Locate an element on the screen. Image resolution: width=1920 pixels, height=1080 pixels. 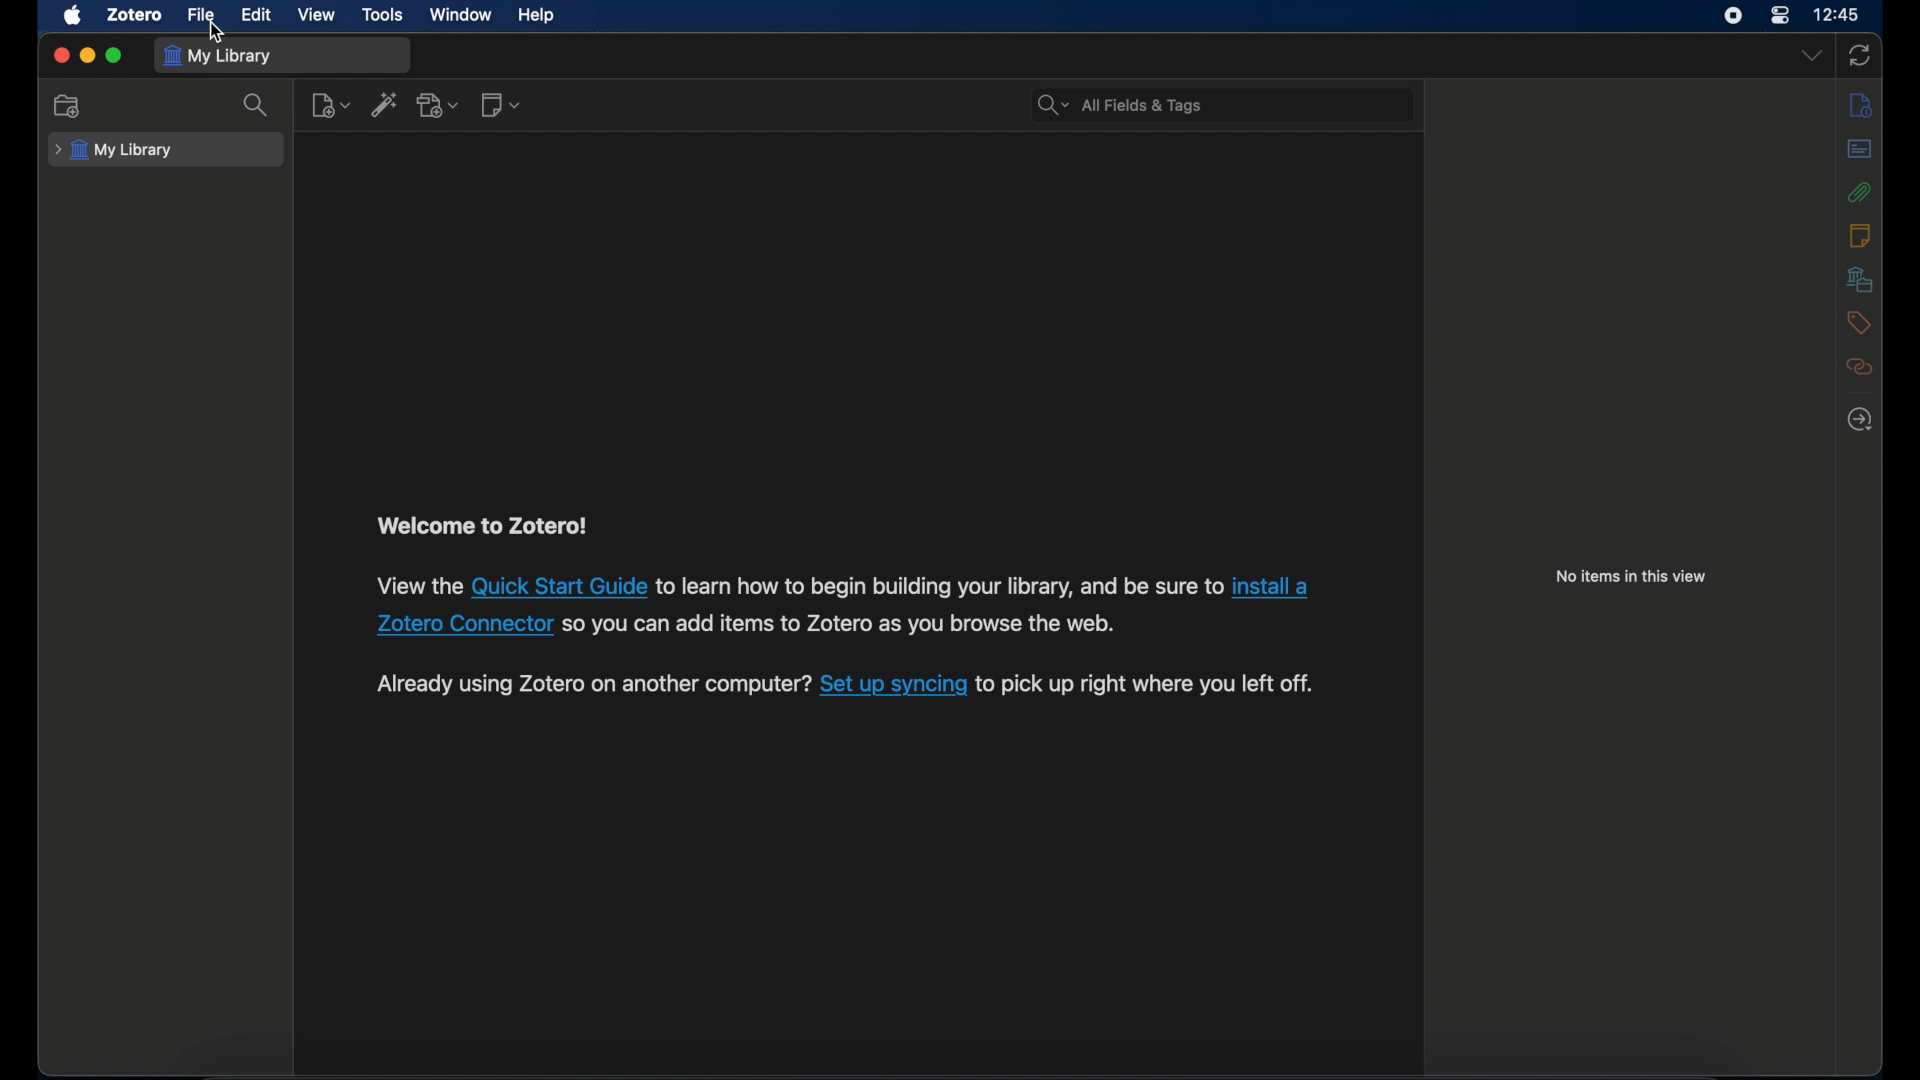
new notes is located at coordinates (502, 104).